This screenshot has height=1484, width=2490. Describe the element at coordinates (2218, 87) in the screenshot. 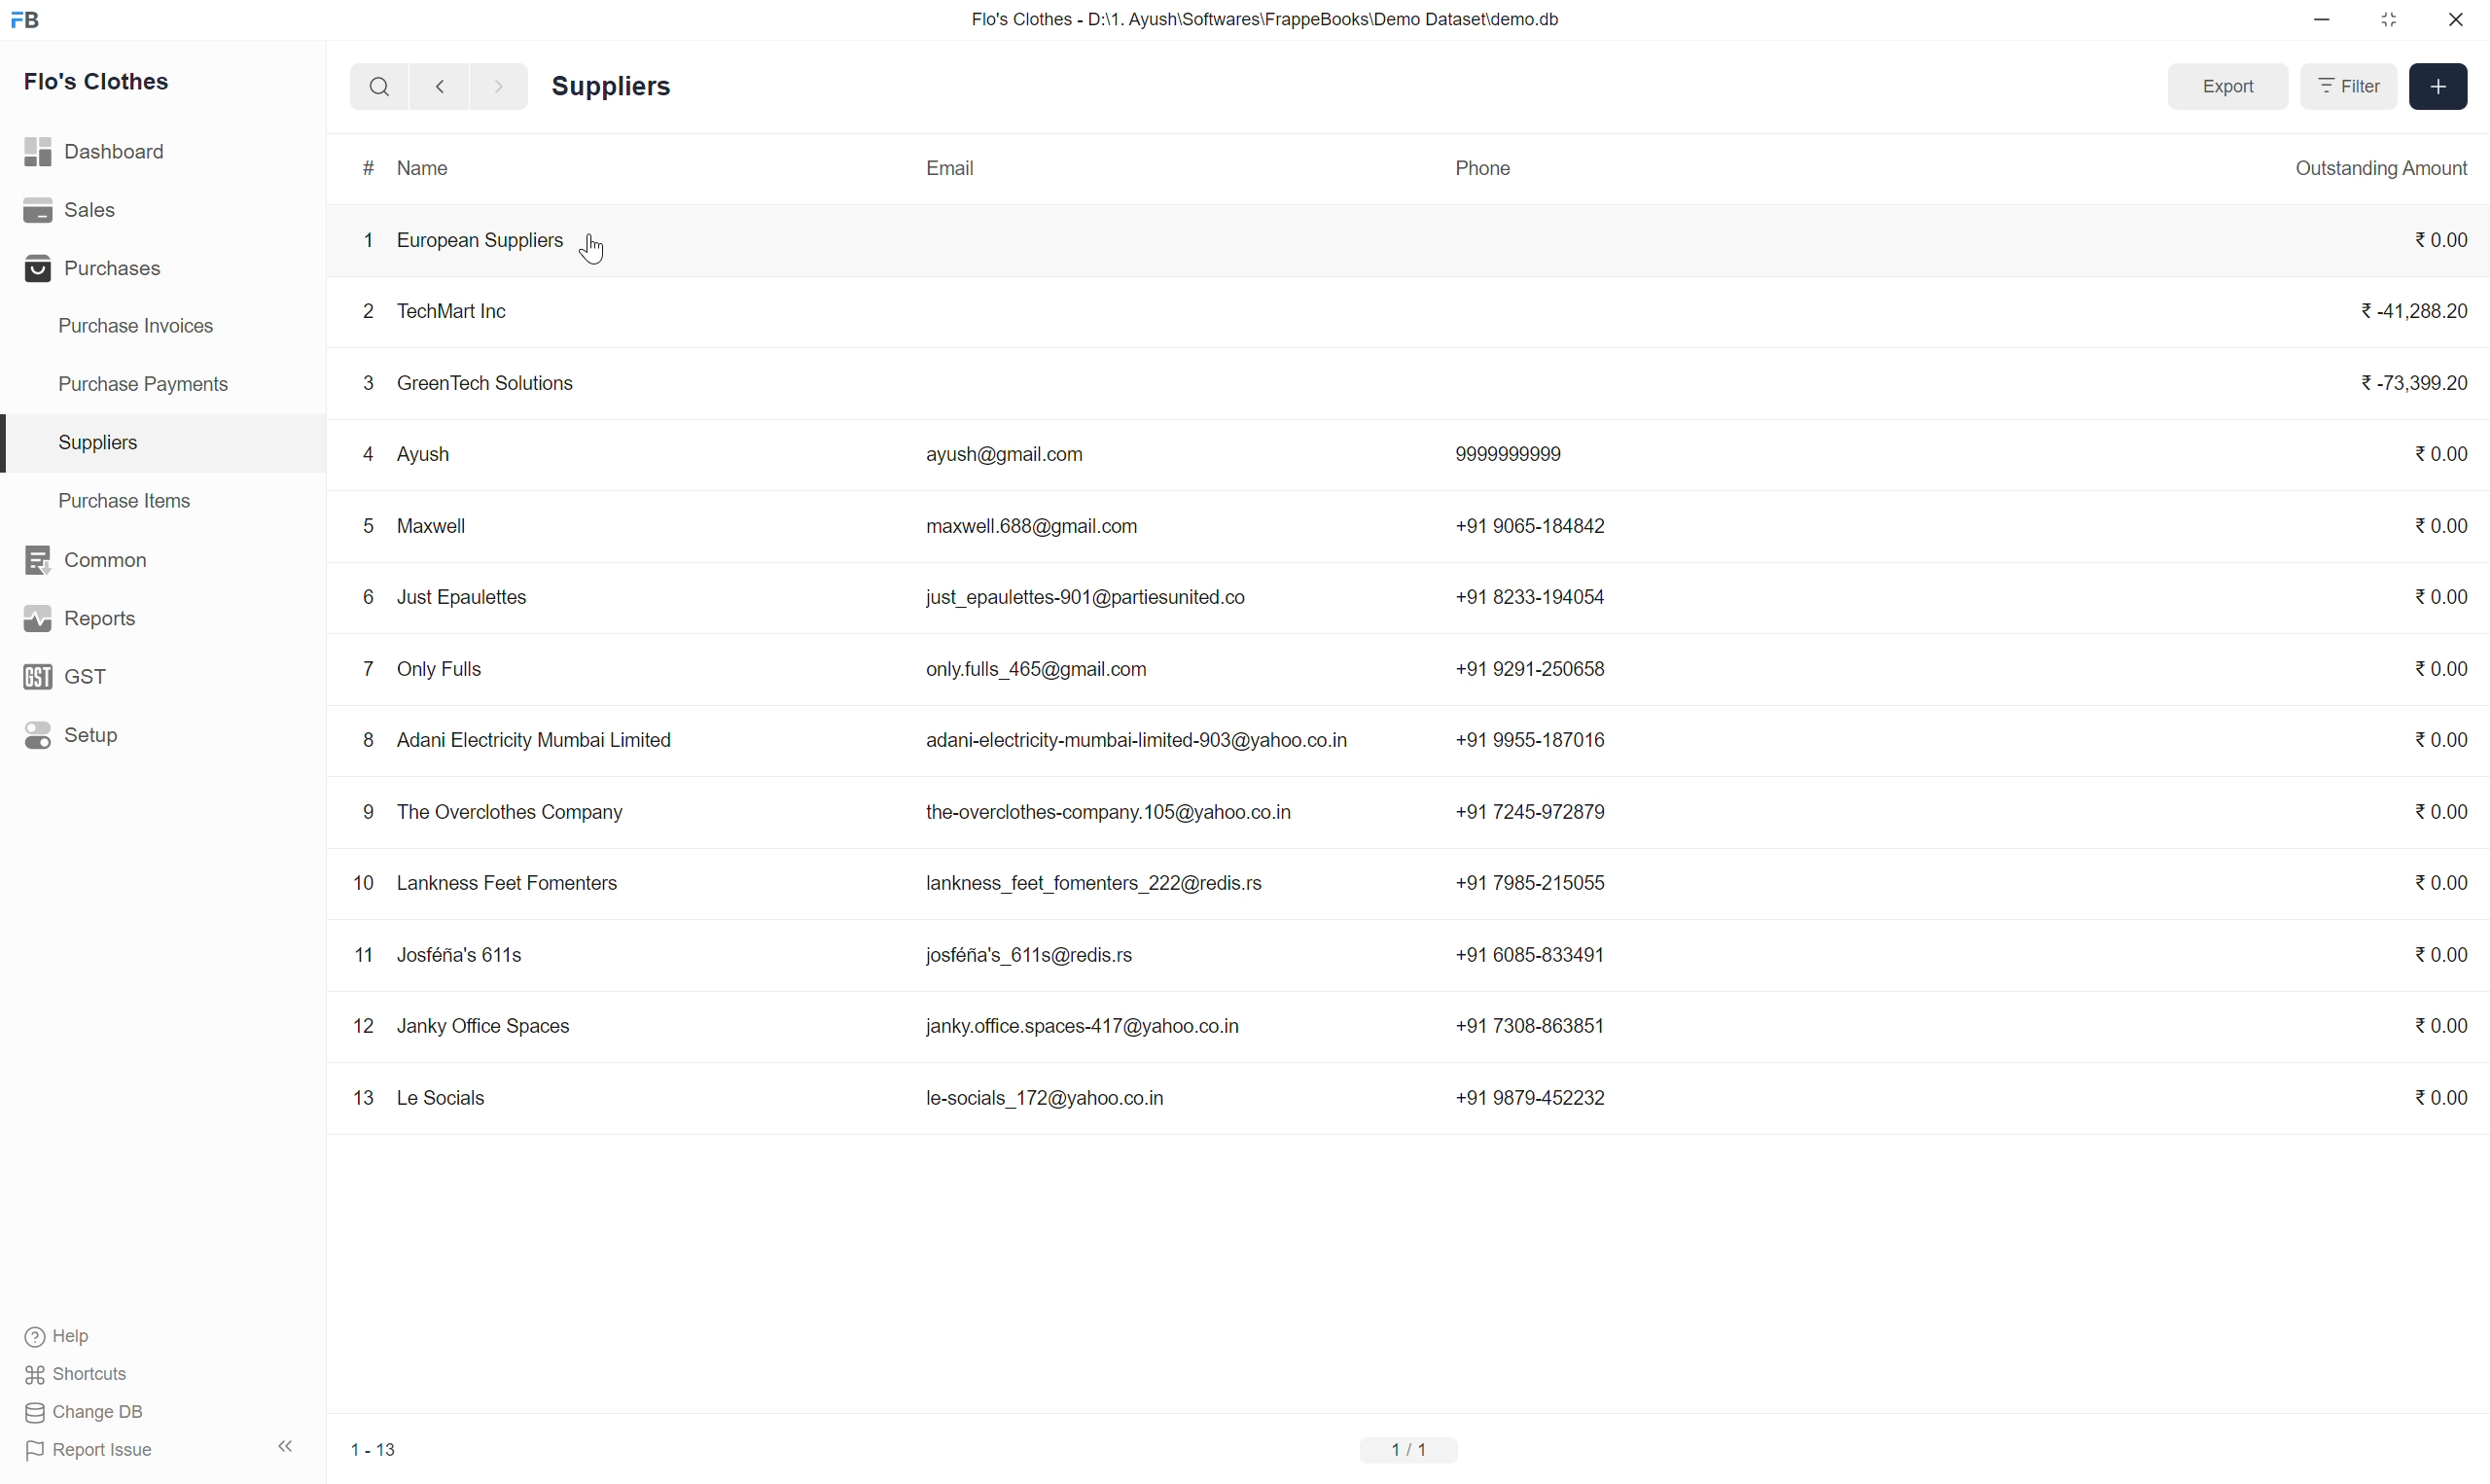

I see `Export` at that location.